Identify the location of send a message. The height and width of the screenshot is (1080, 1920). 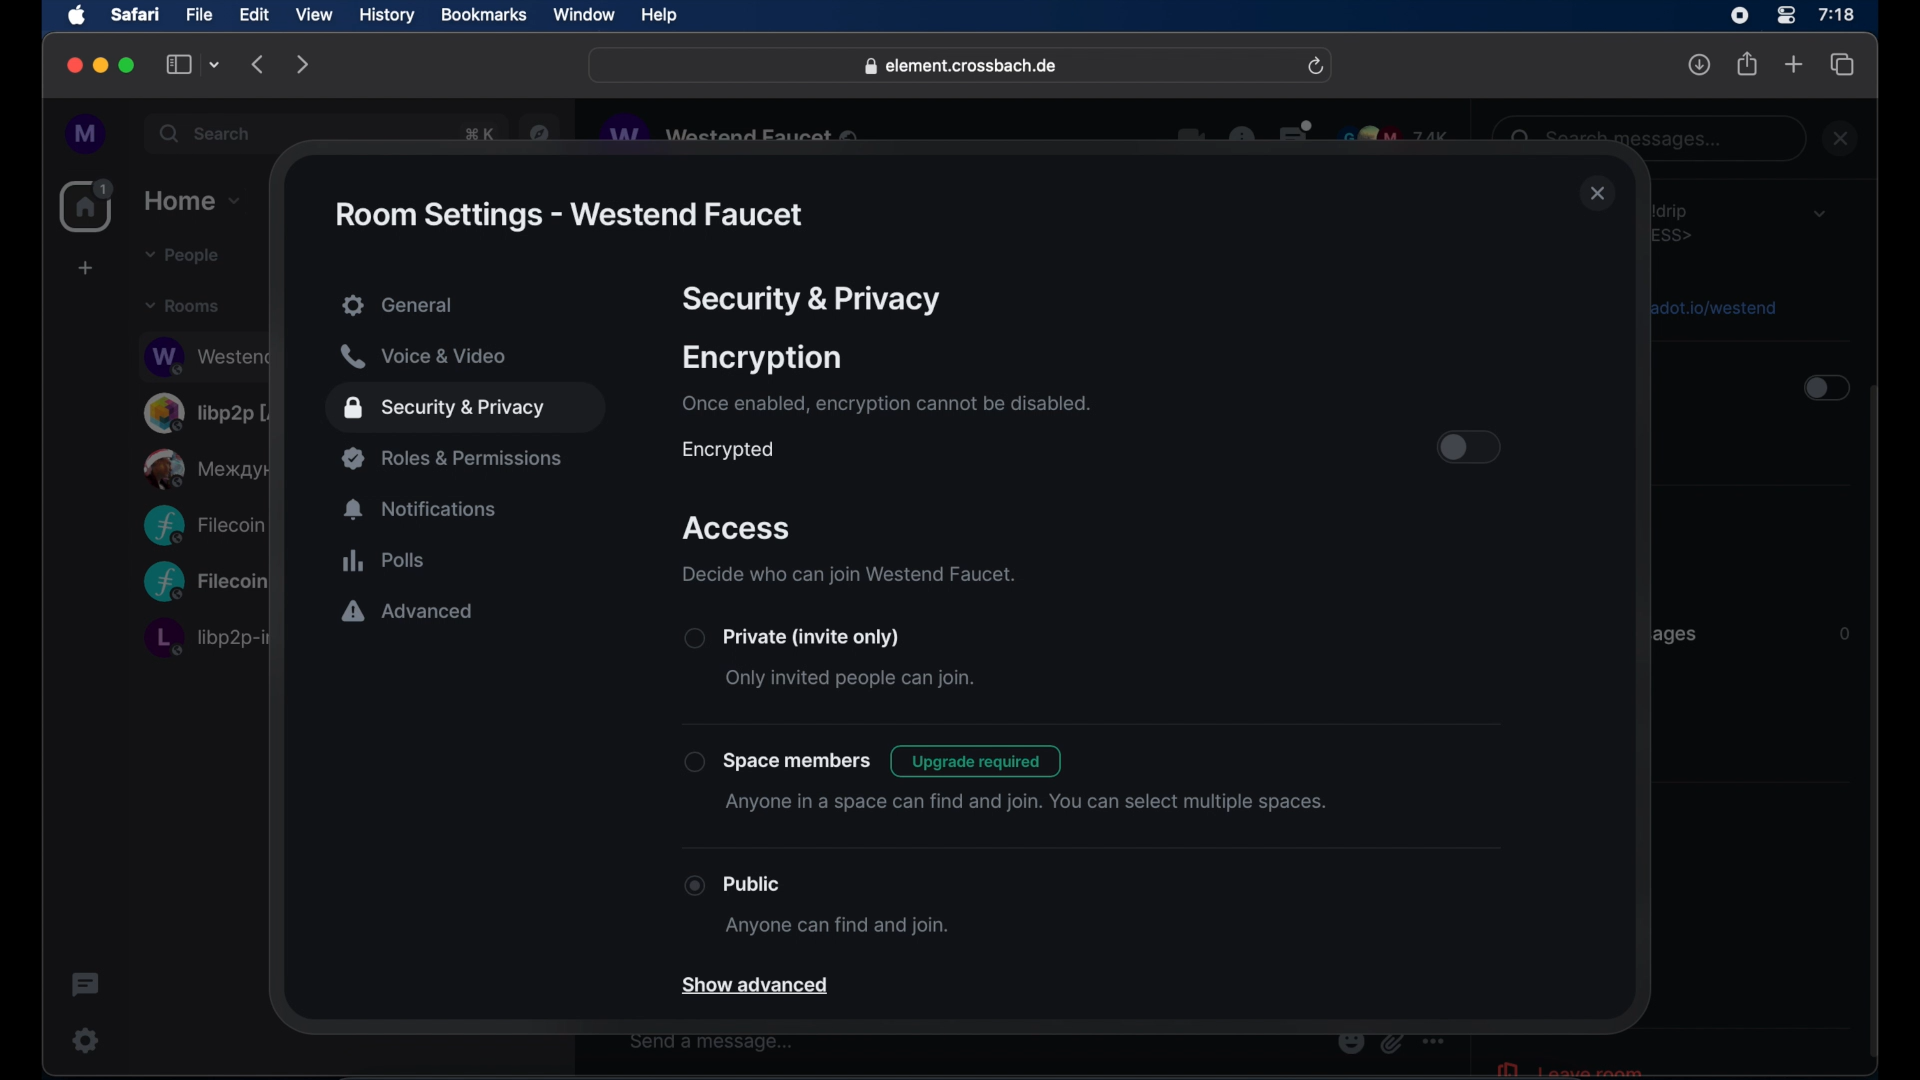
(712, 1042).